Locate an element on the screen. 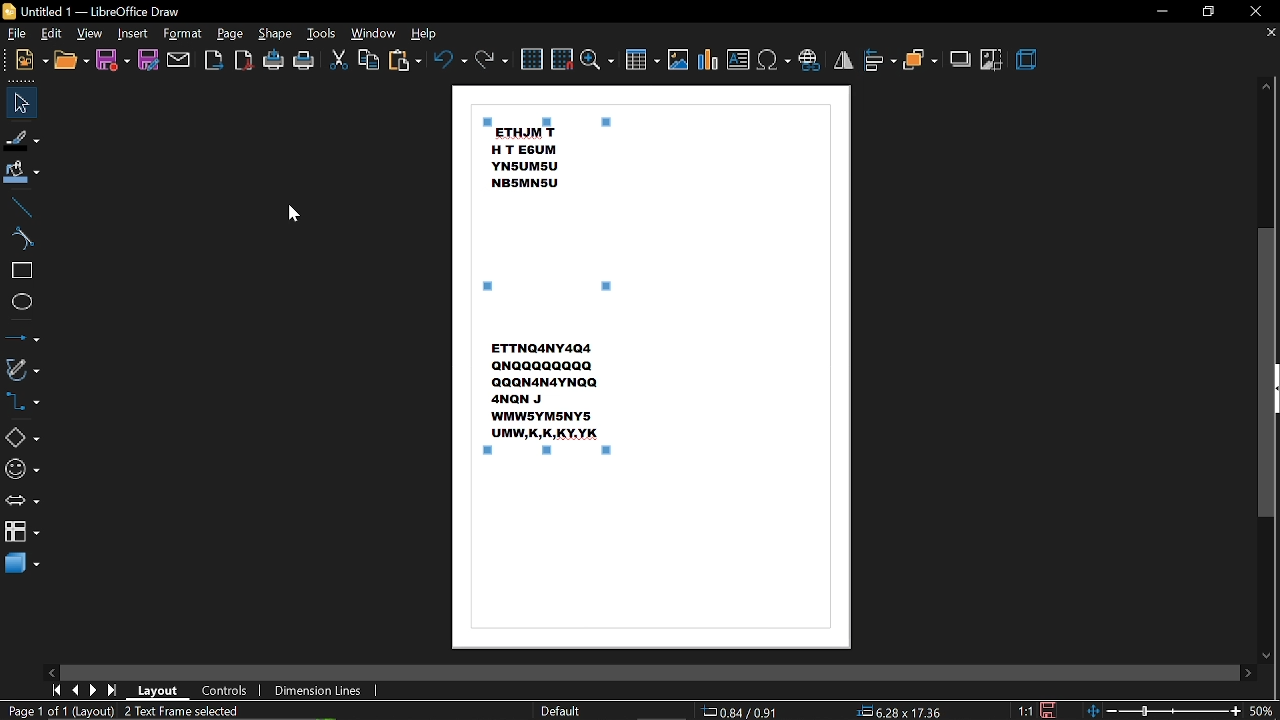  fill color is located at coordinates (24, 173).